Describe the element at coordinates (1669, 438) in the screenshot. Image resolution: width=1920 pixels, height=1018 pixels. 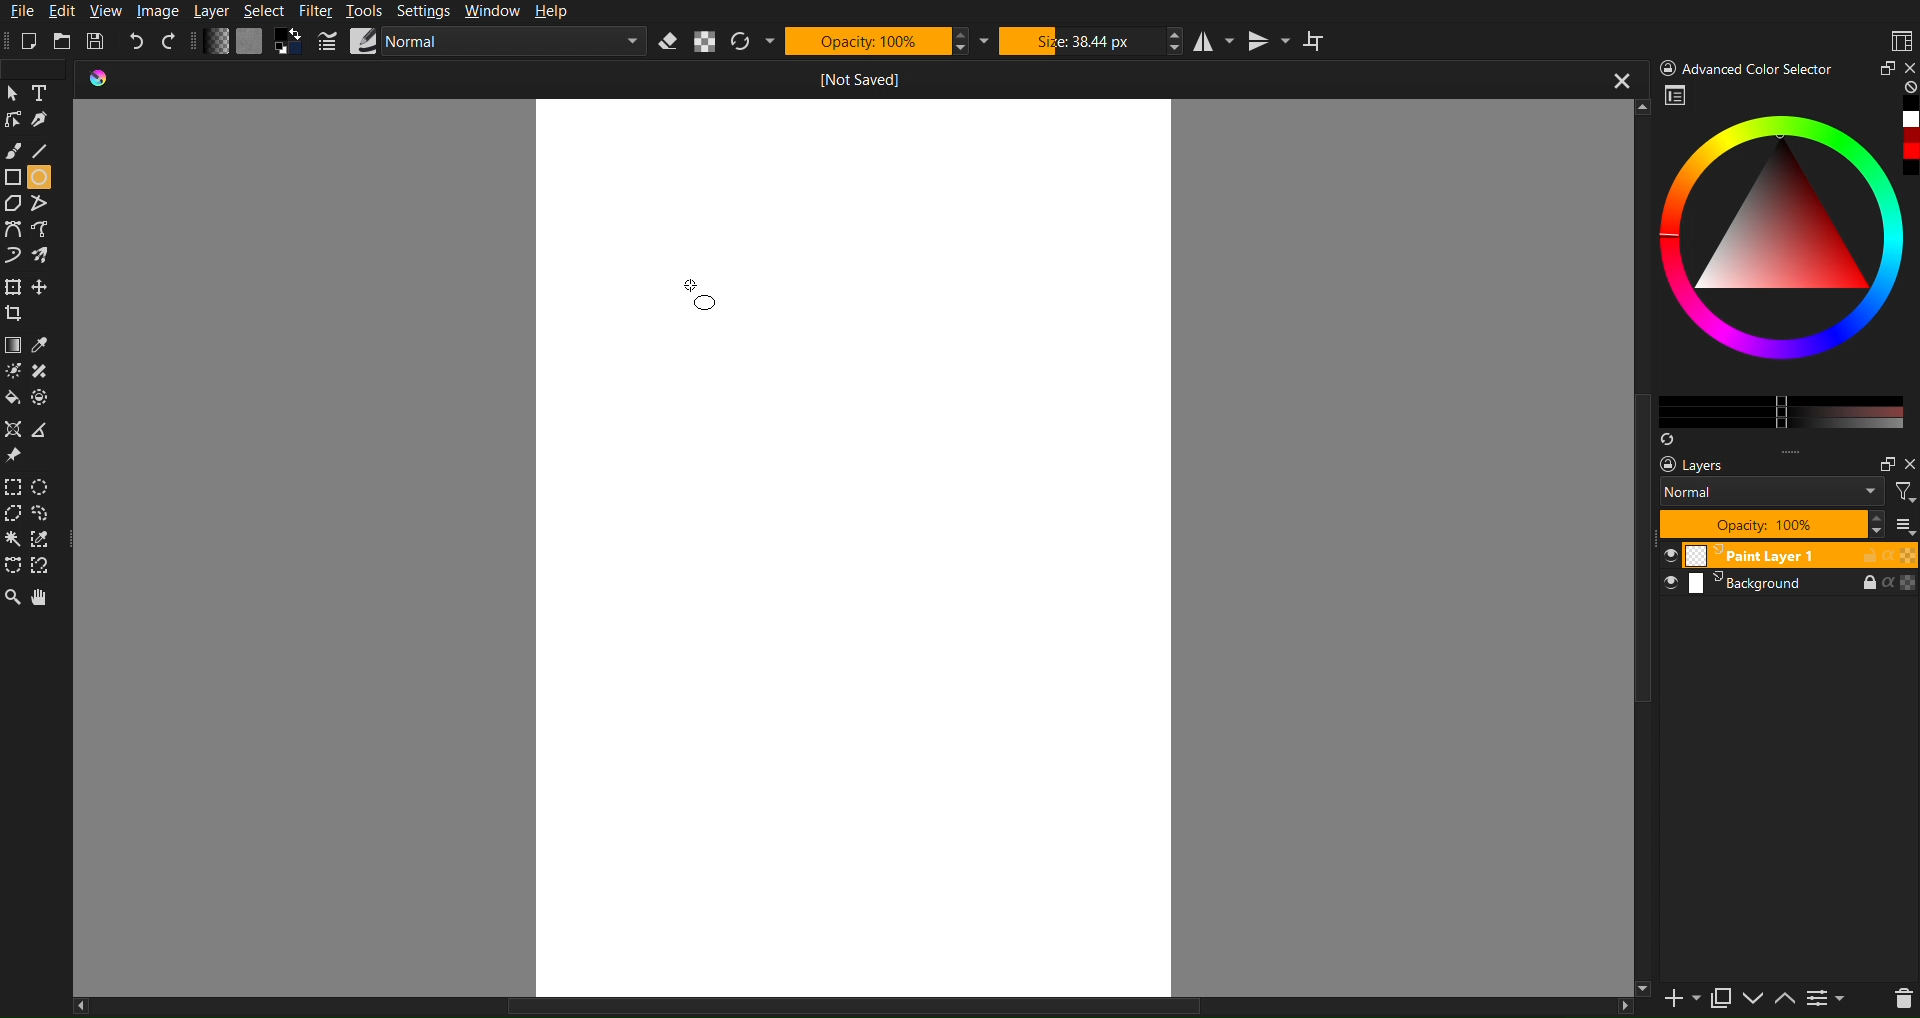
I see `Syns` at that location.